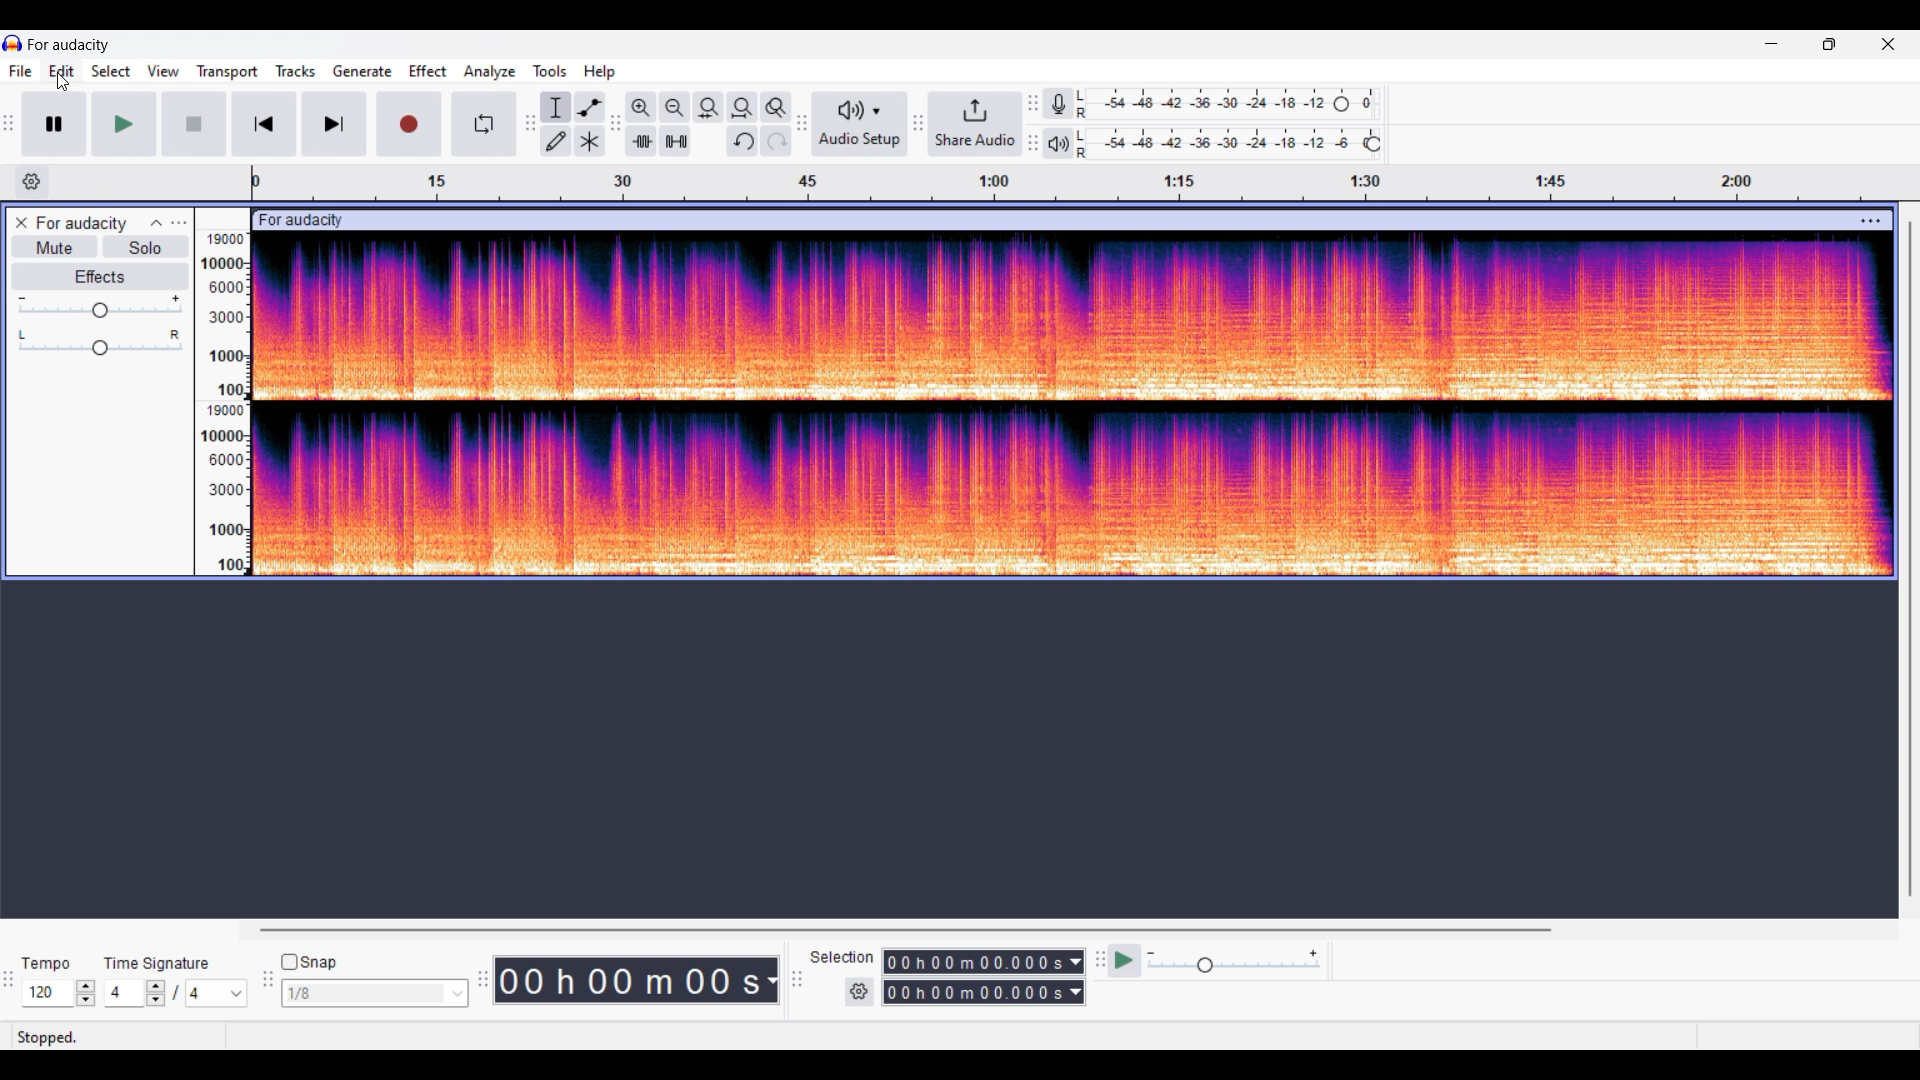 Image resolution: width=1920 pixels, height=1080 pixels. Describe the element at coordinates (100, 343) in the screenshot. I see `Pan slider` at that location.